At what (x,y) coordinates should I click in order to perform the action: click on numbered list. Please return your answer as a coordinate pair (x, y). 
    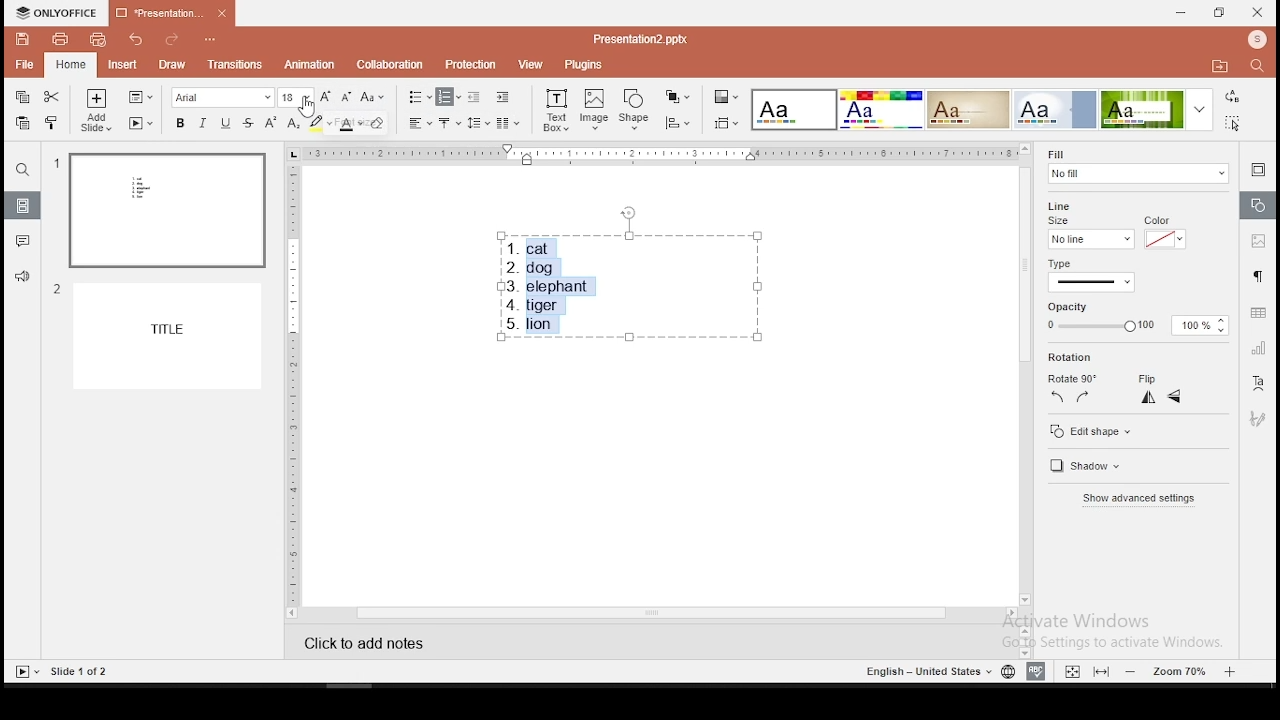
    Looking at the image, I should click on (449, 96).